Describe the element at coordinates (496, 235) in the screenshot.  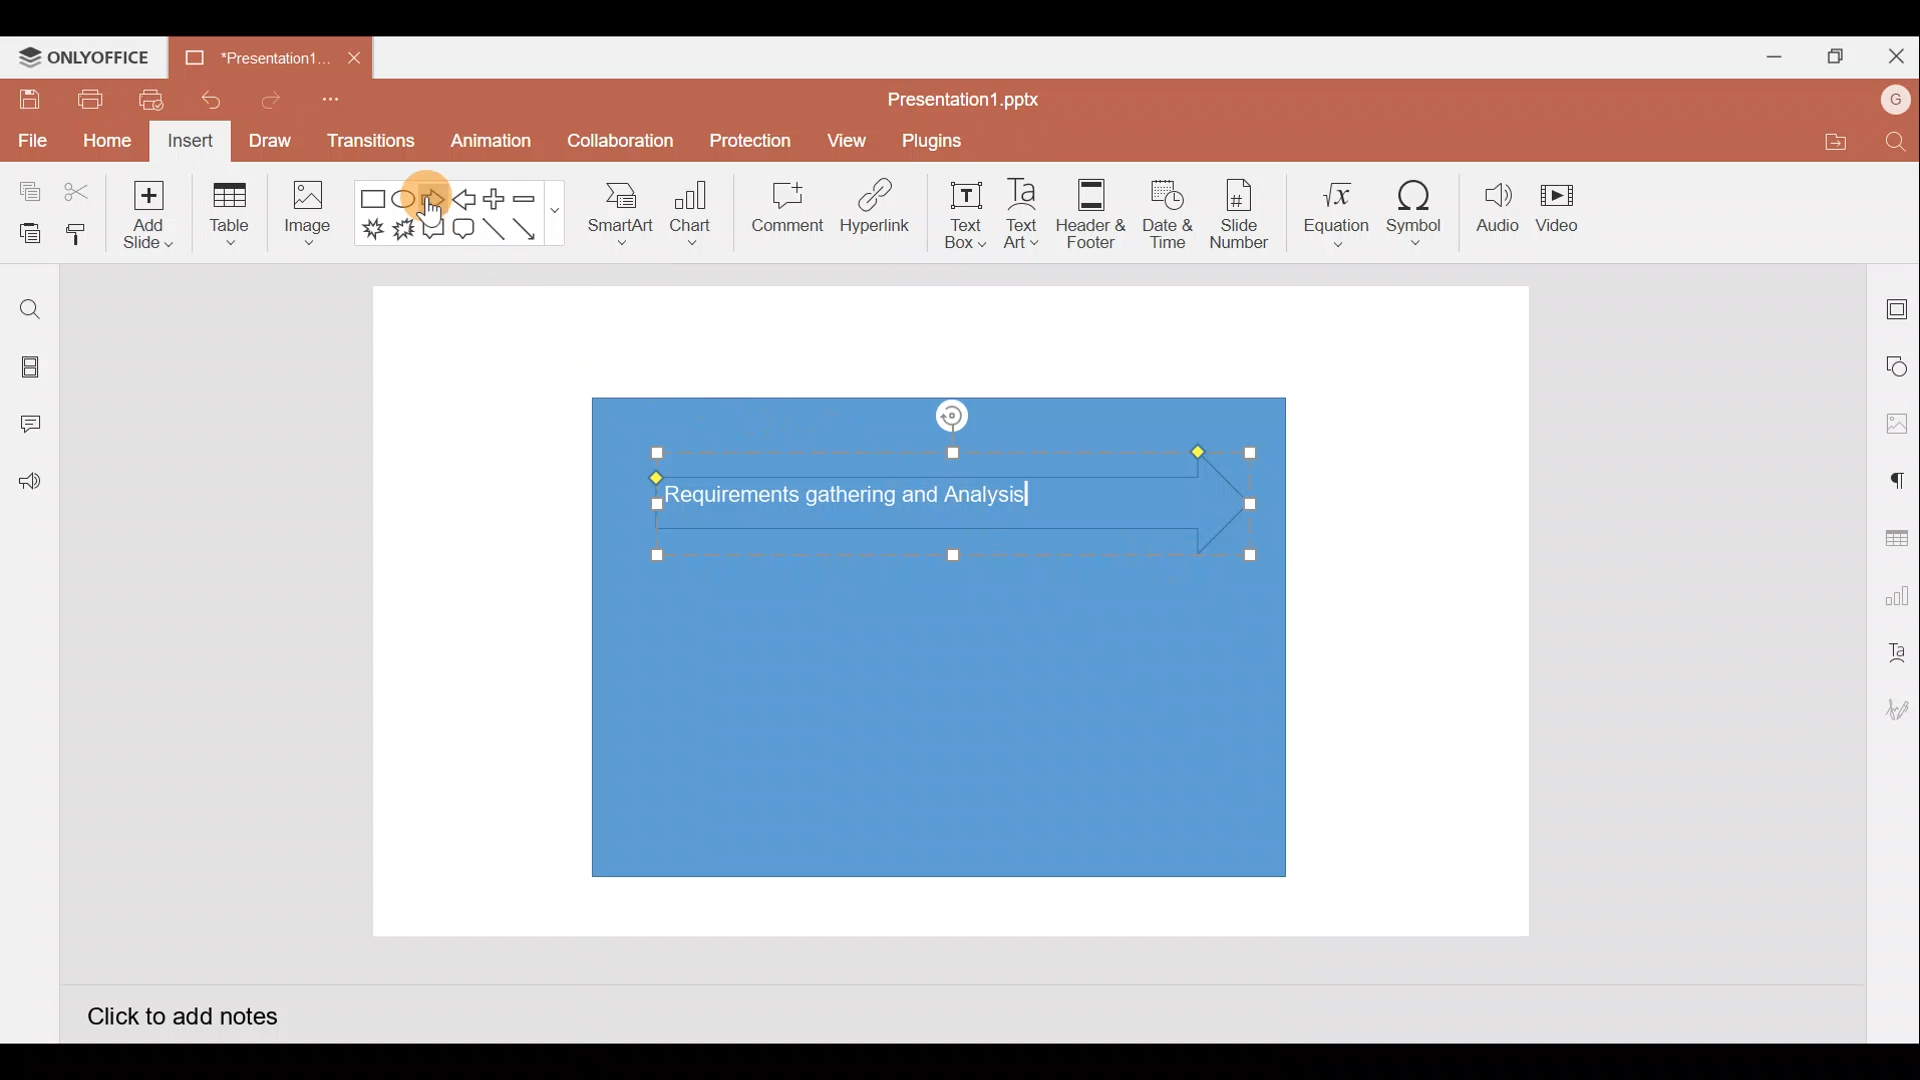
I see `Line` at that location.